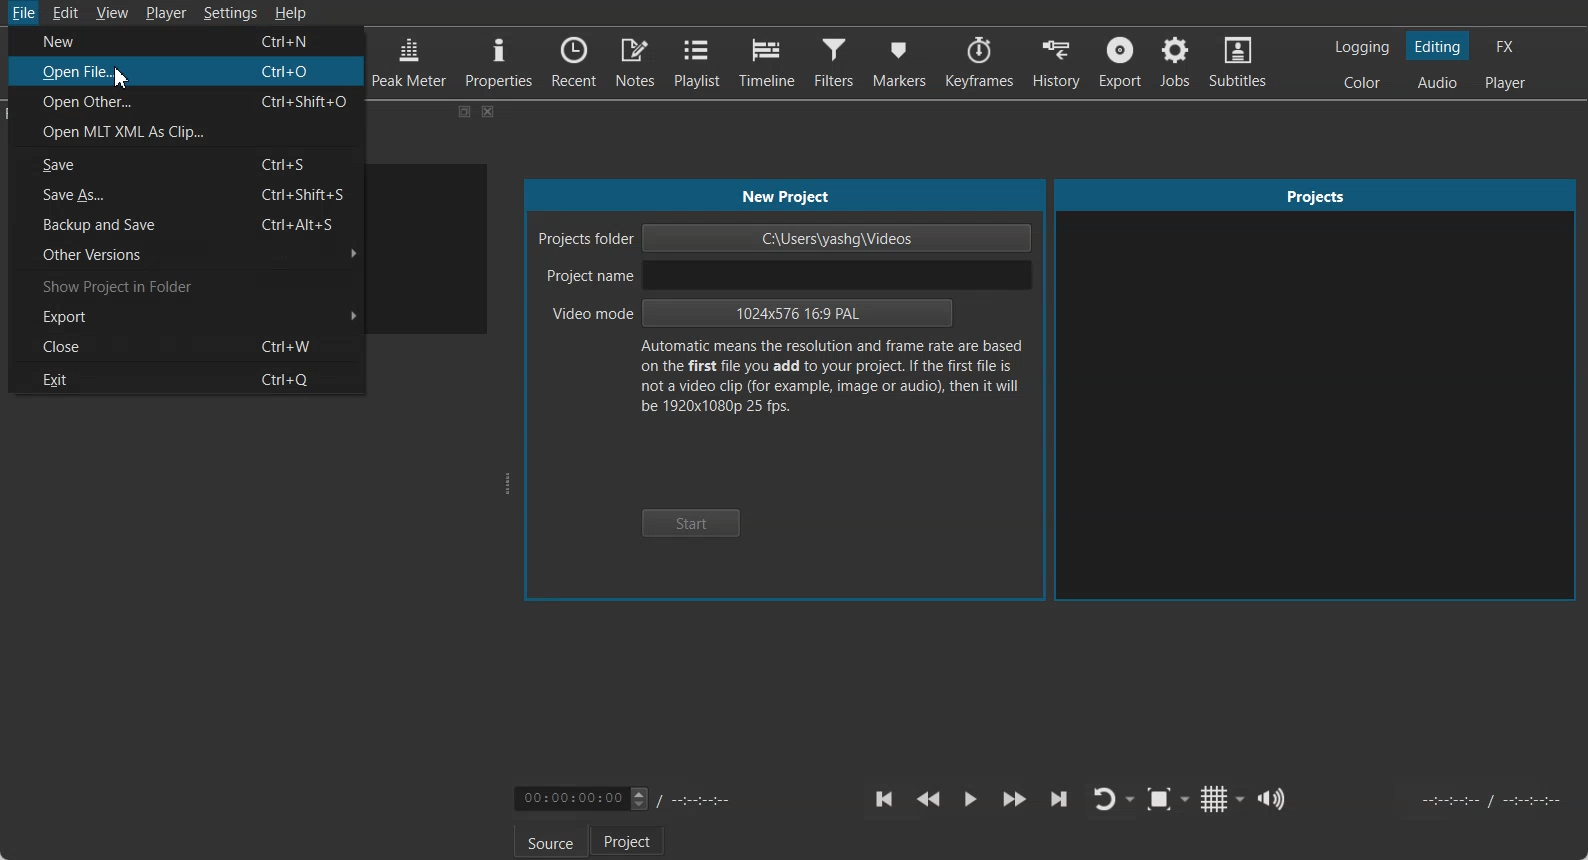  I want to click on Play quickly backward, so click(928, 800).